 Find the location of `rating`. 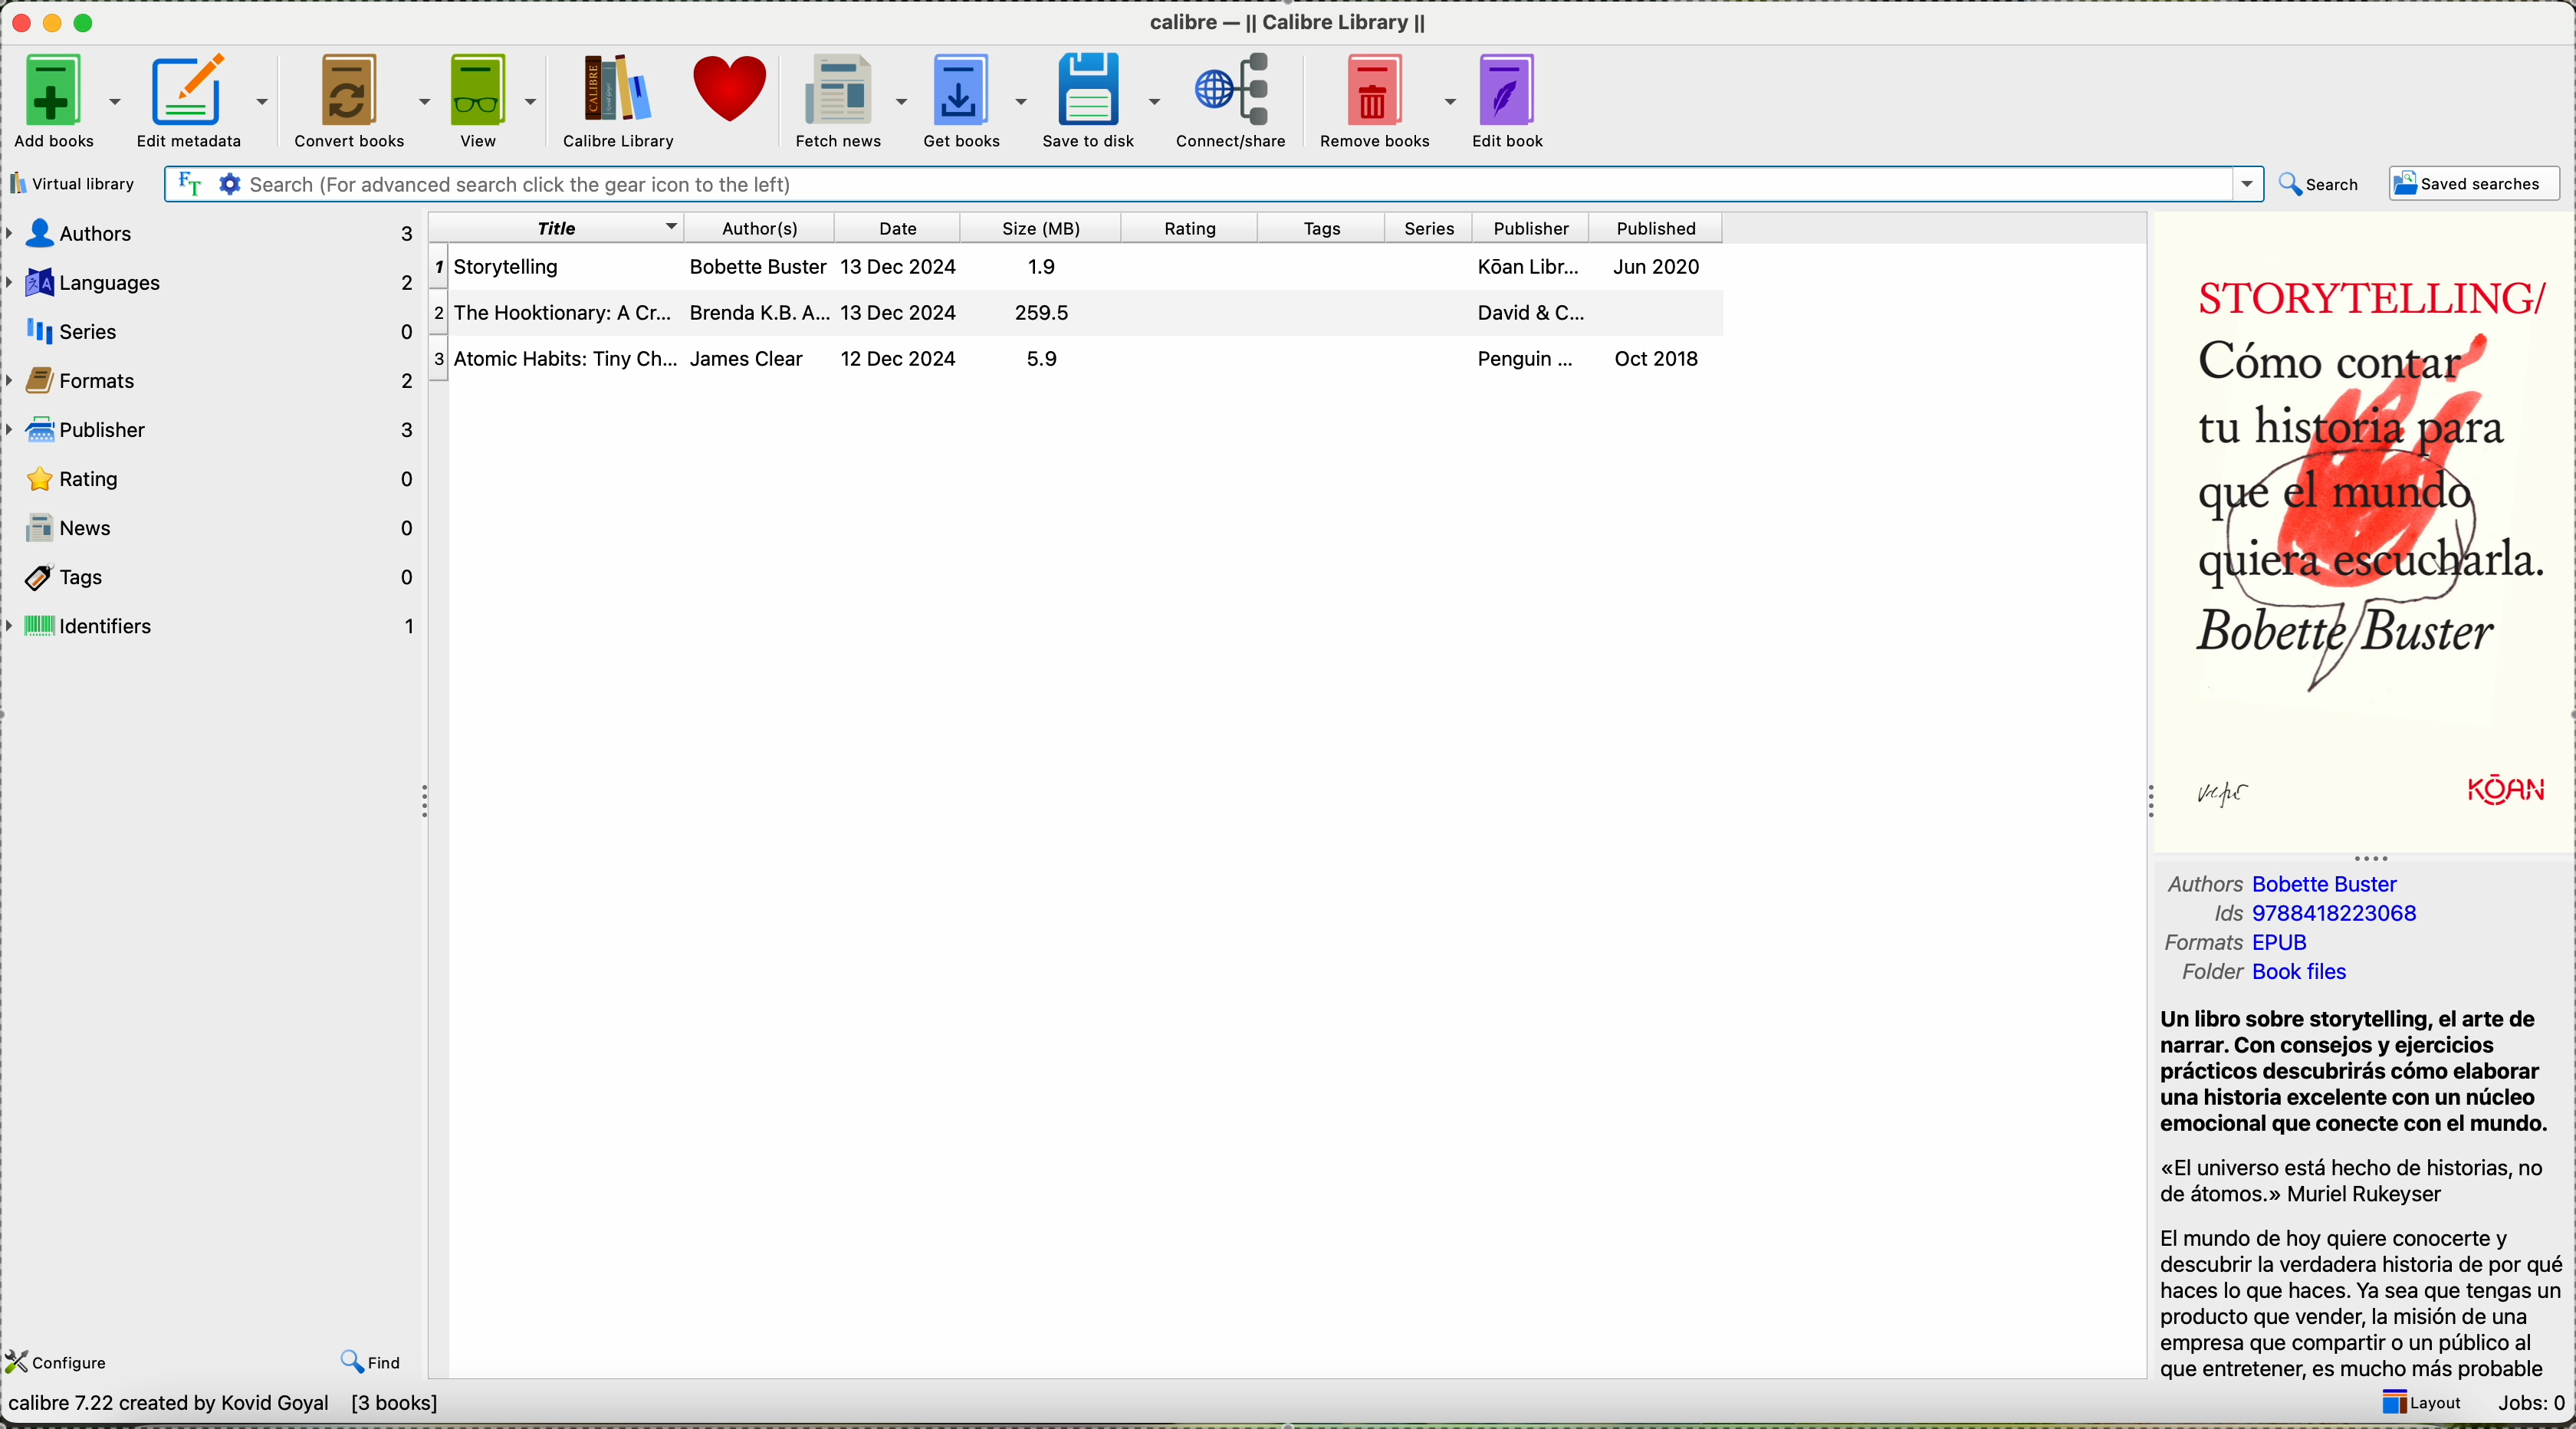

rating is located at coordinates (216, 477).